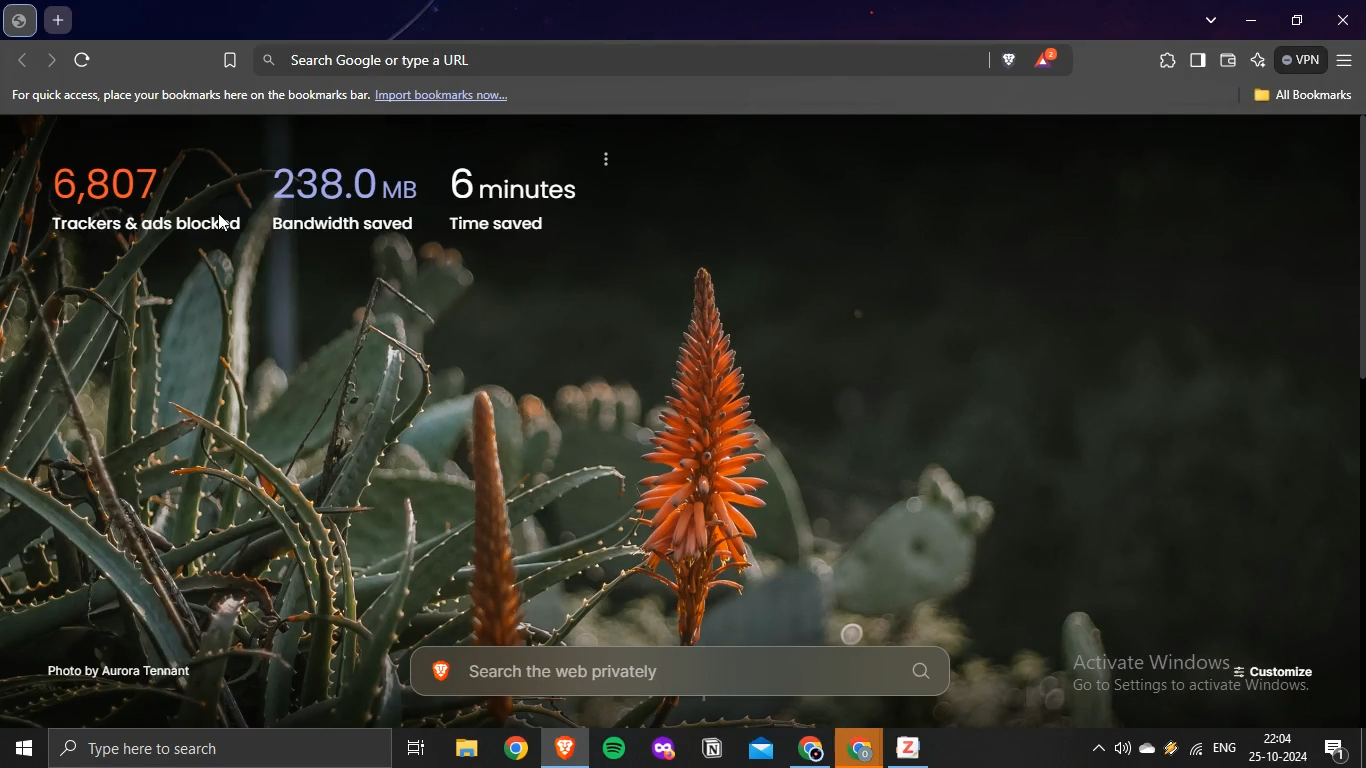 The width and height of the screenshot is (1366, 768). What do you see at coordinates (24, 749) in the screenshot?
I see `start` at bounding box center [24, 749].